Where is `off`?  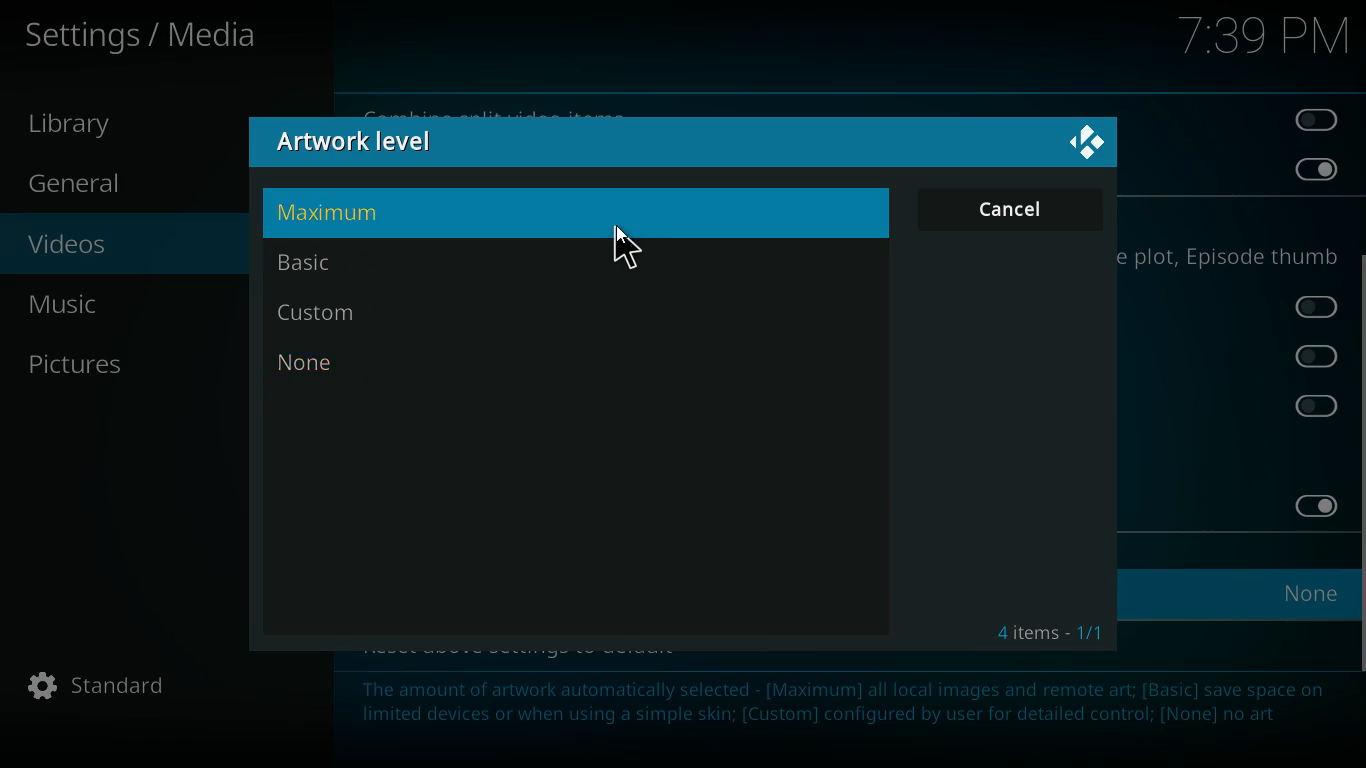 off is located at coordinates (1320, 306).